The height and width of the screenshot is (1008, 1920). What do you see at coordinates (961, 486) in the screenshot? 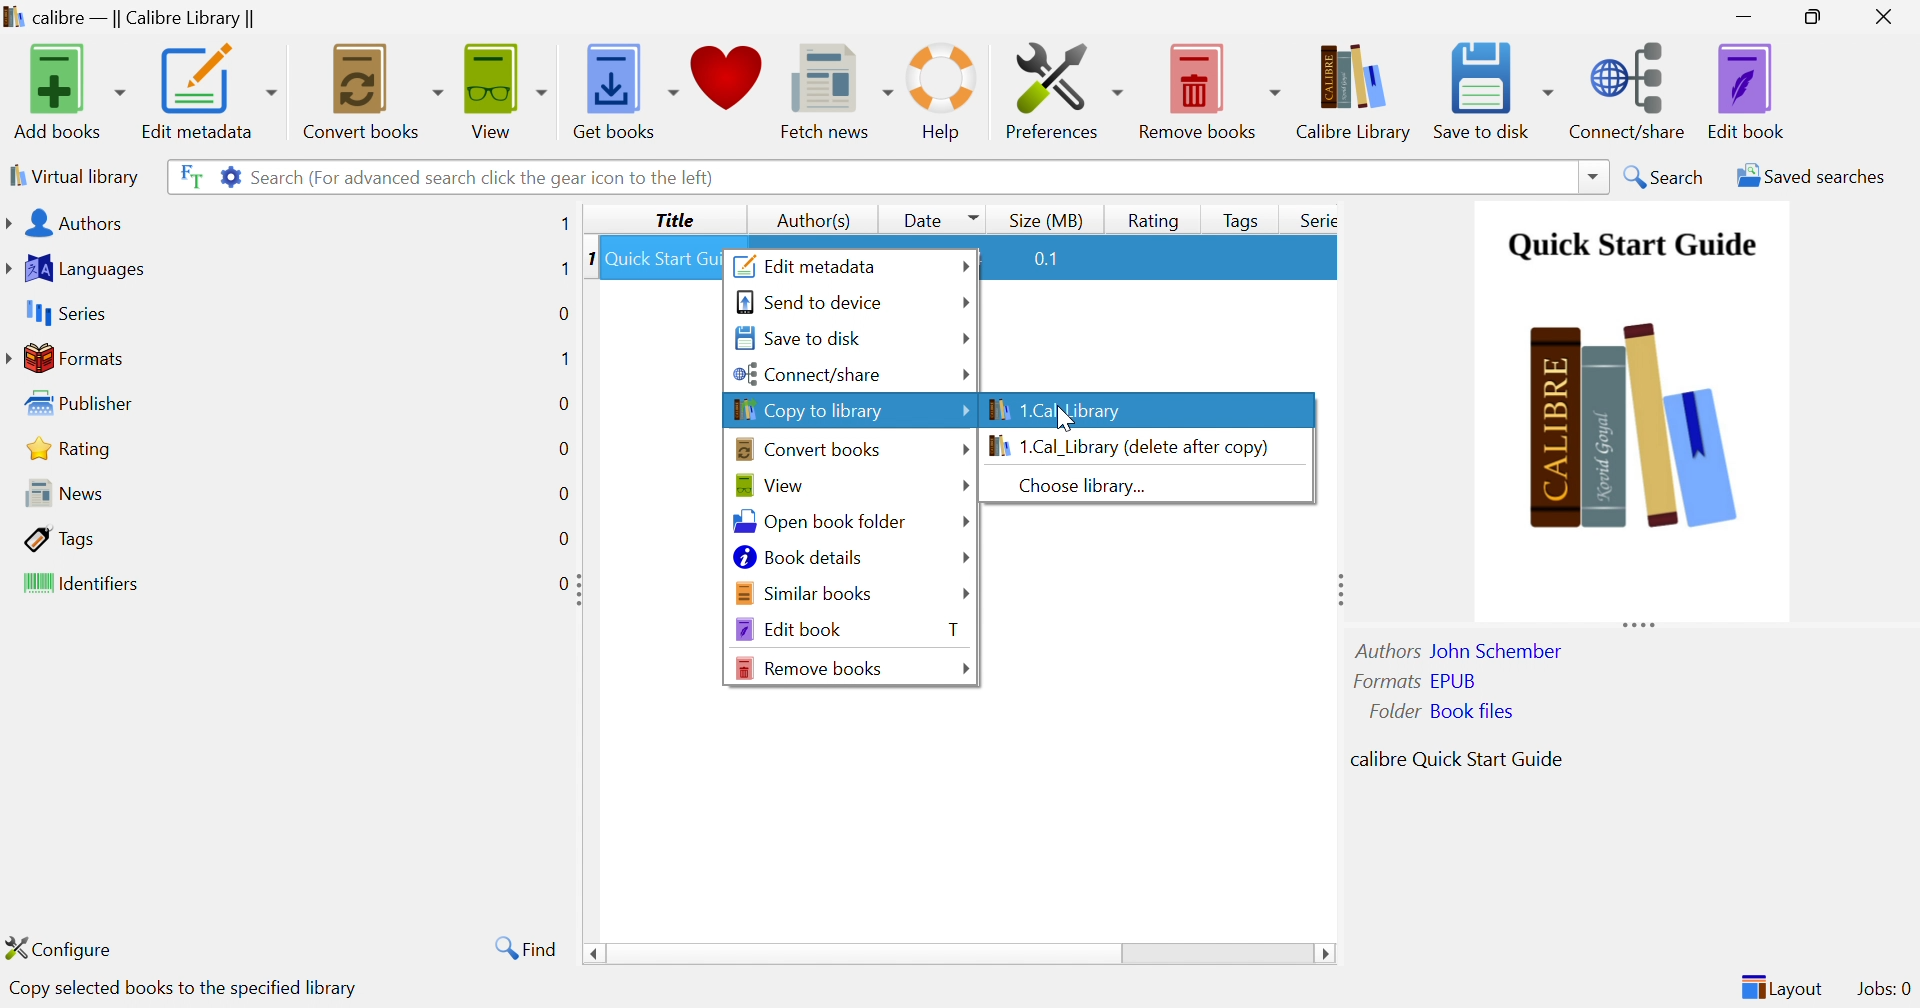
I see `Drop Down` at bounding box center [961, 486].